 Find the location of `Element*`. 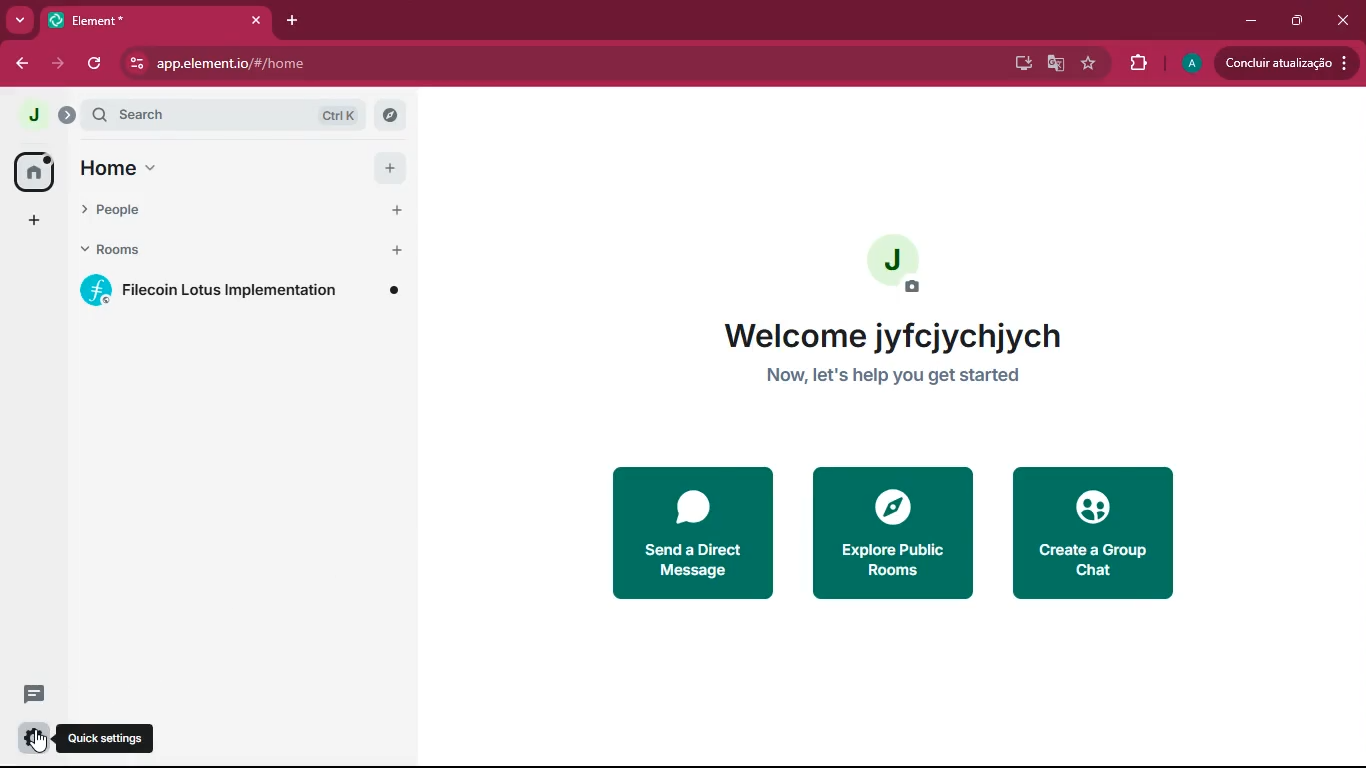

Element* is located at coordinates (139, 19).